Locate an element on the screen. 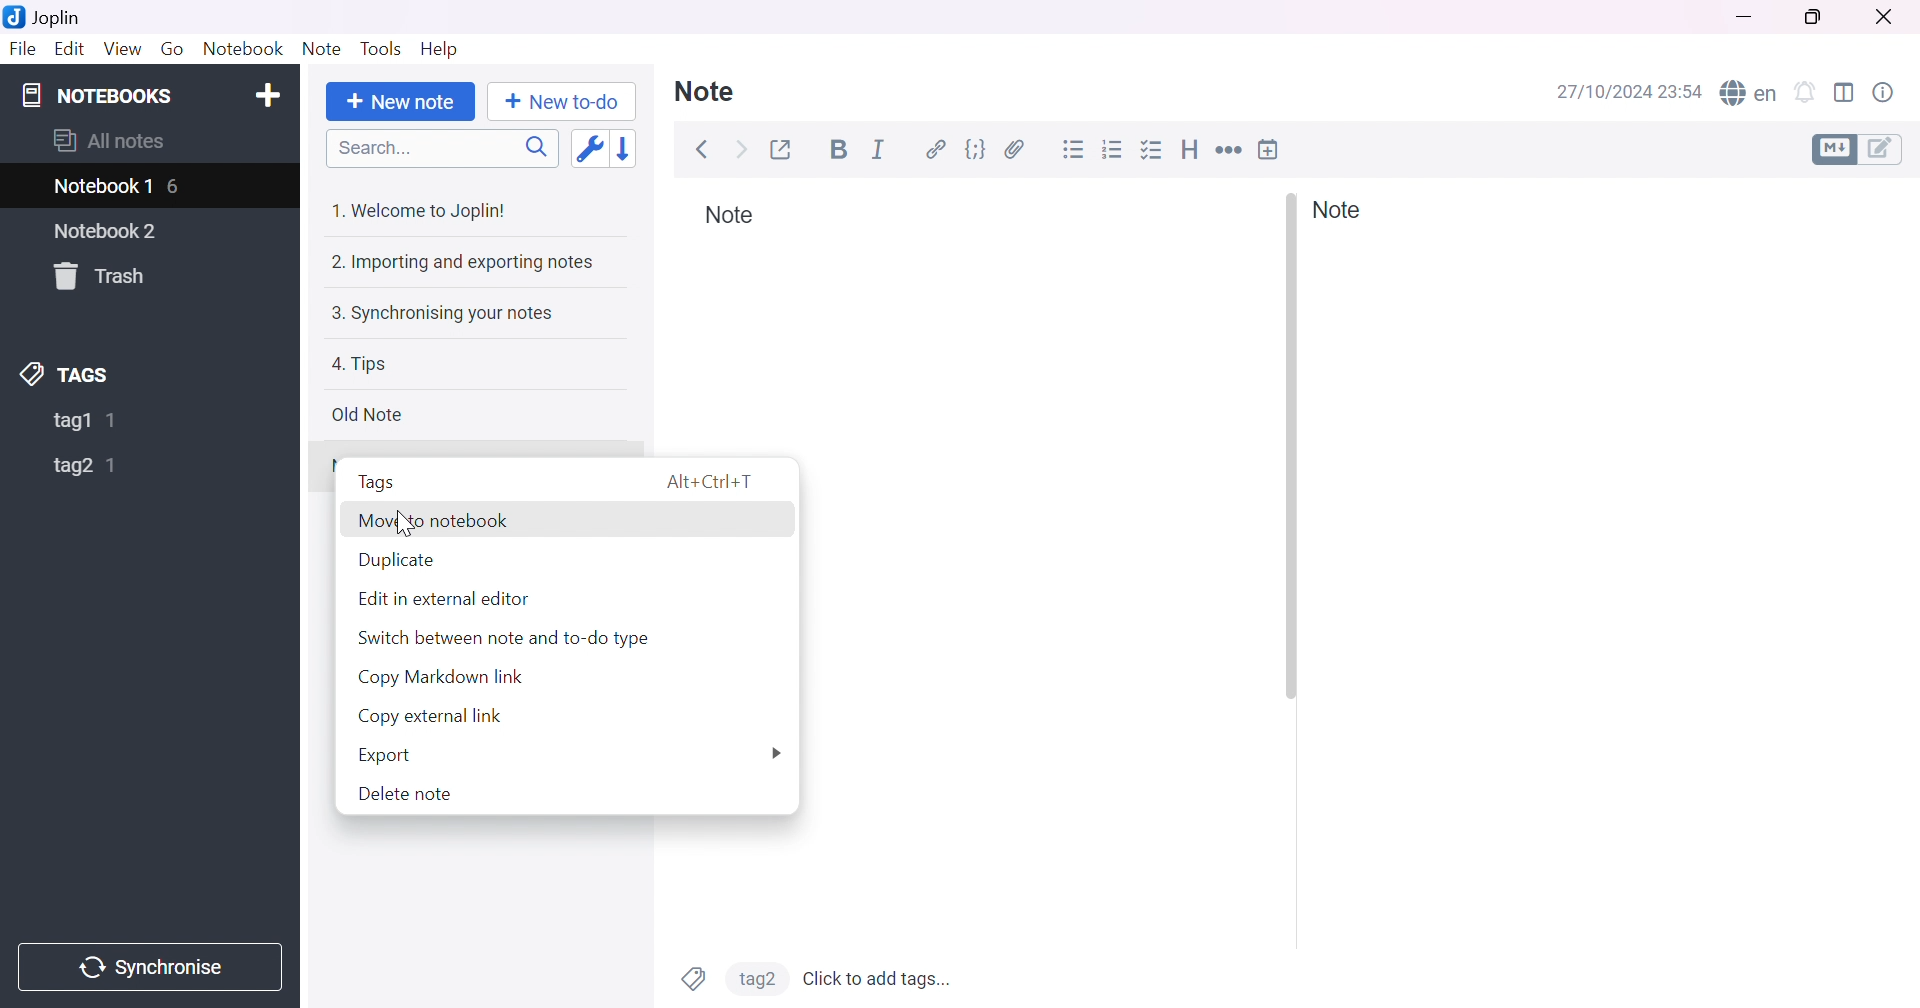 This screenshot has height=1008, width=1920. tag2 is located at coordinates (74, 466).